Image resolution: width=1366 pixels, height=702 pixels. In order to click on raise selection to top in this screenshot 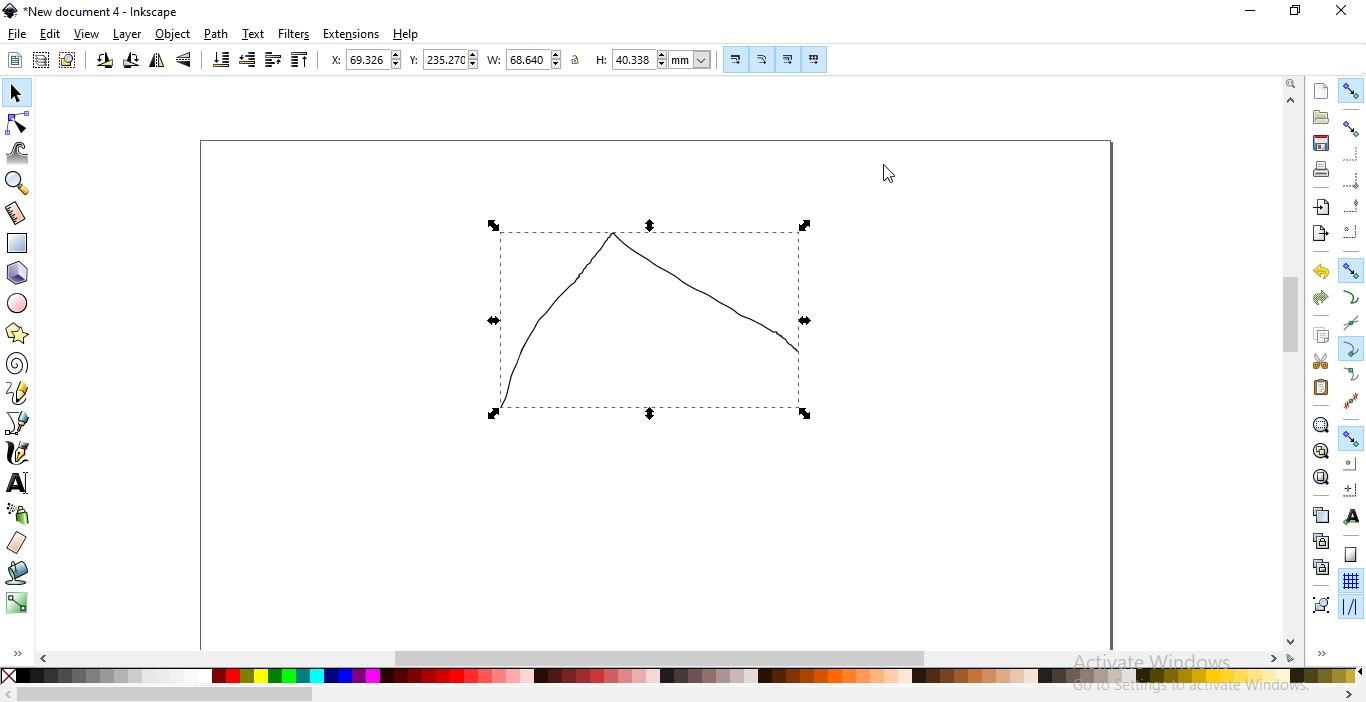, I will do `click(300, 59)`.